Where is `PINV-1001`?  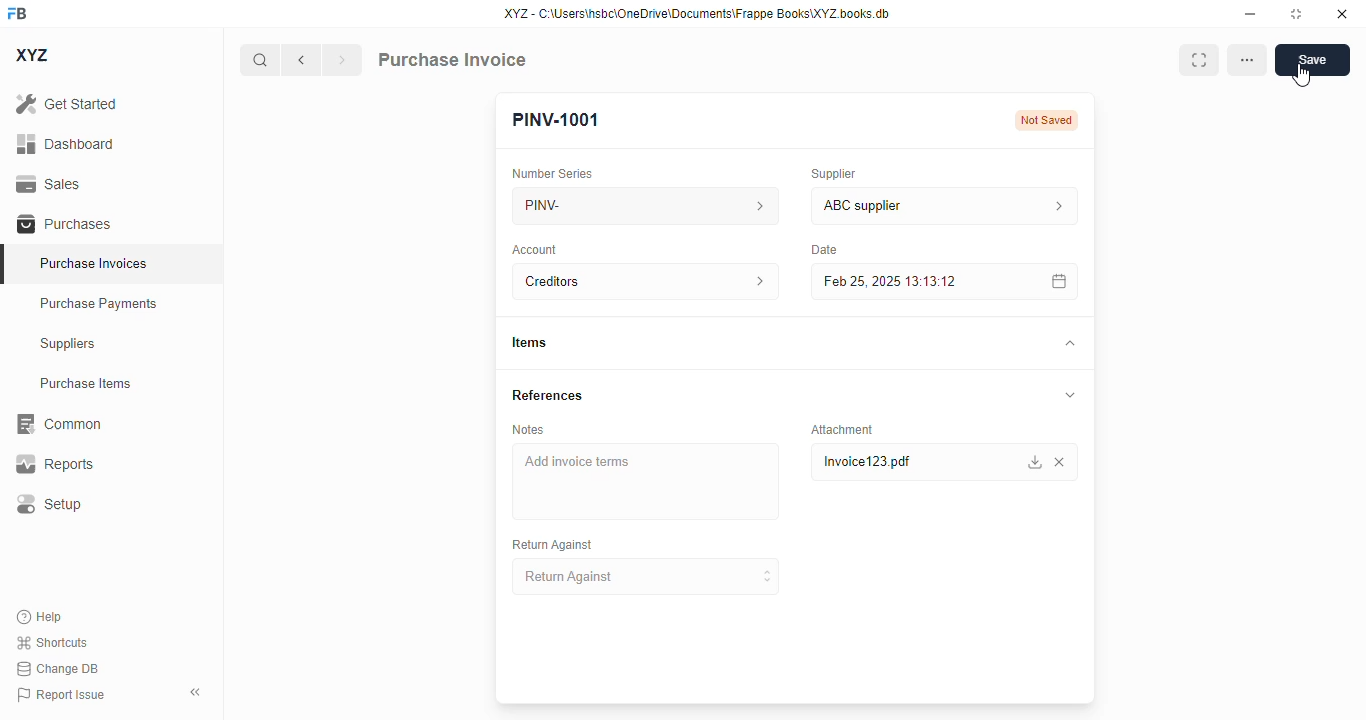
PINV-1001 is located at coordinates (556, 120).